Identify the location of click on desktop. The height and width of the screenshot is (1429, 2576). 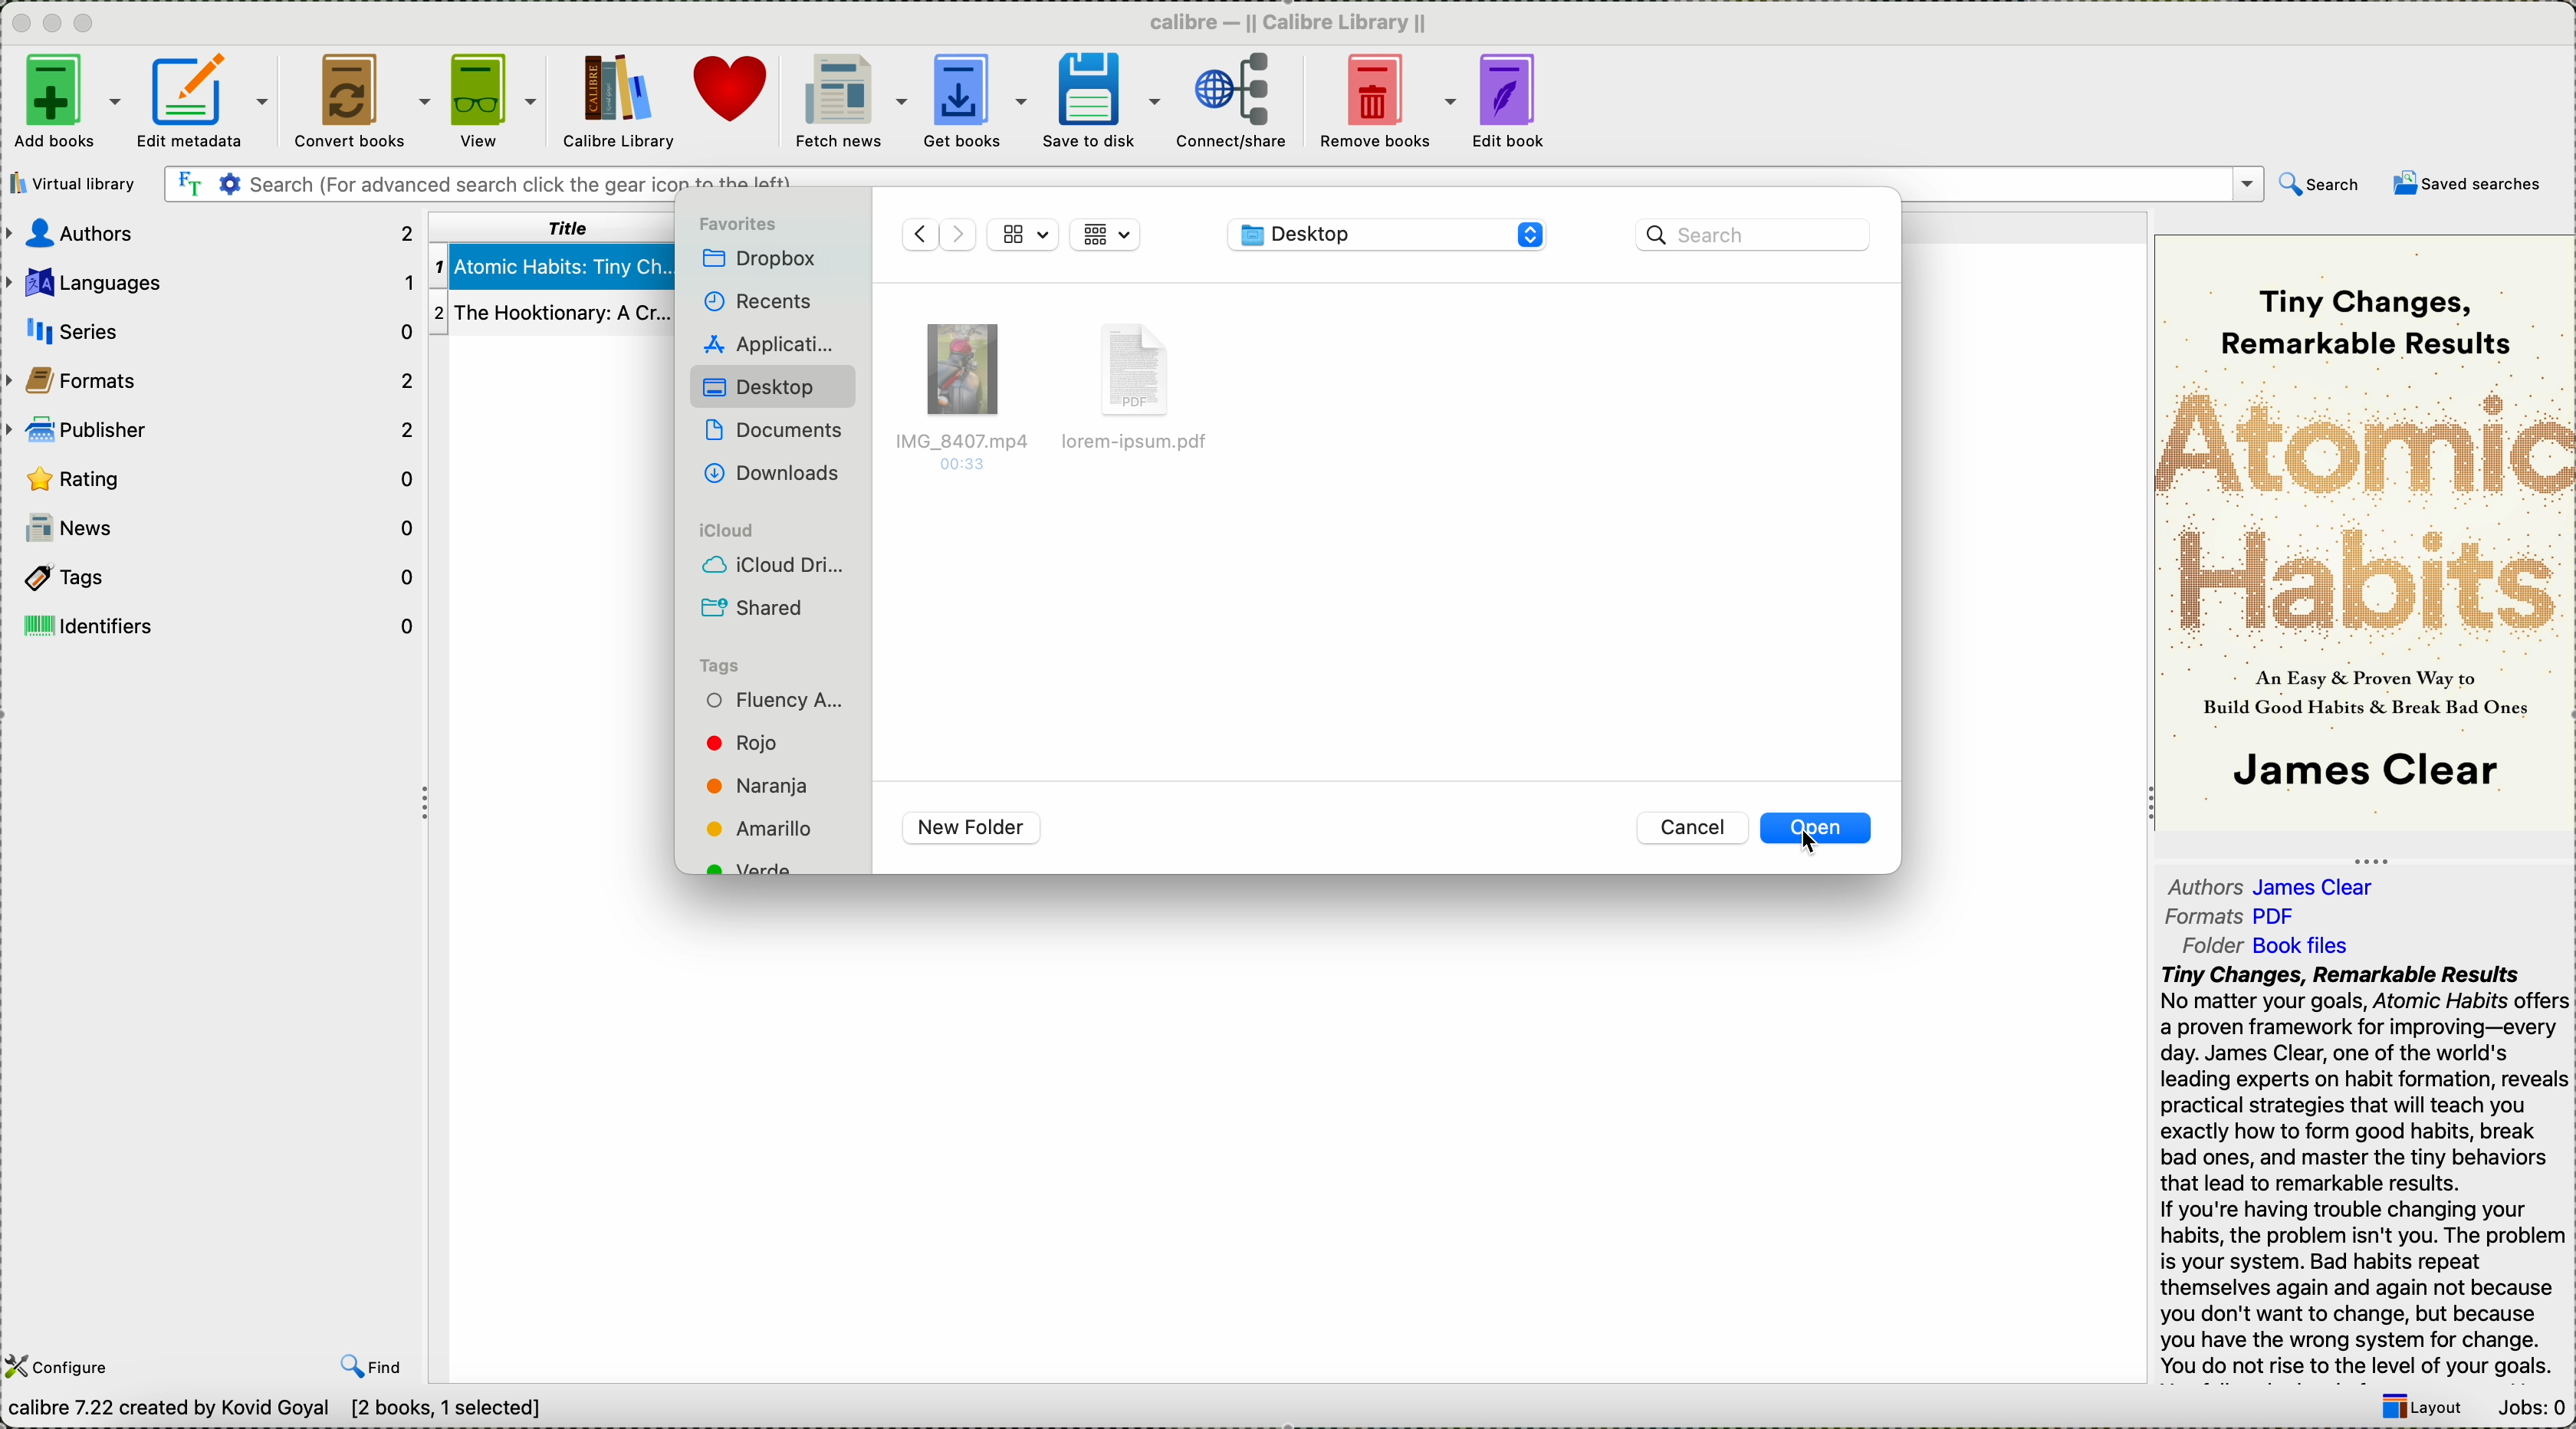
(774, 387).